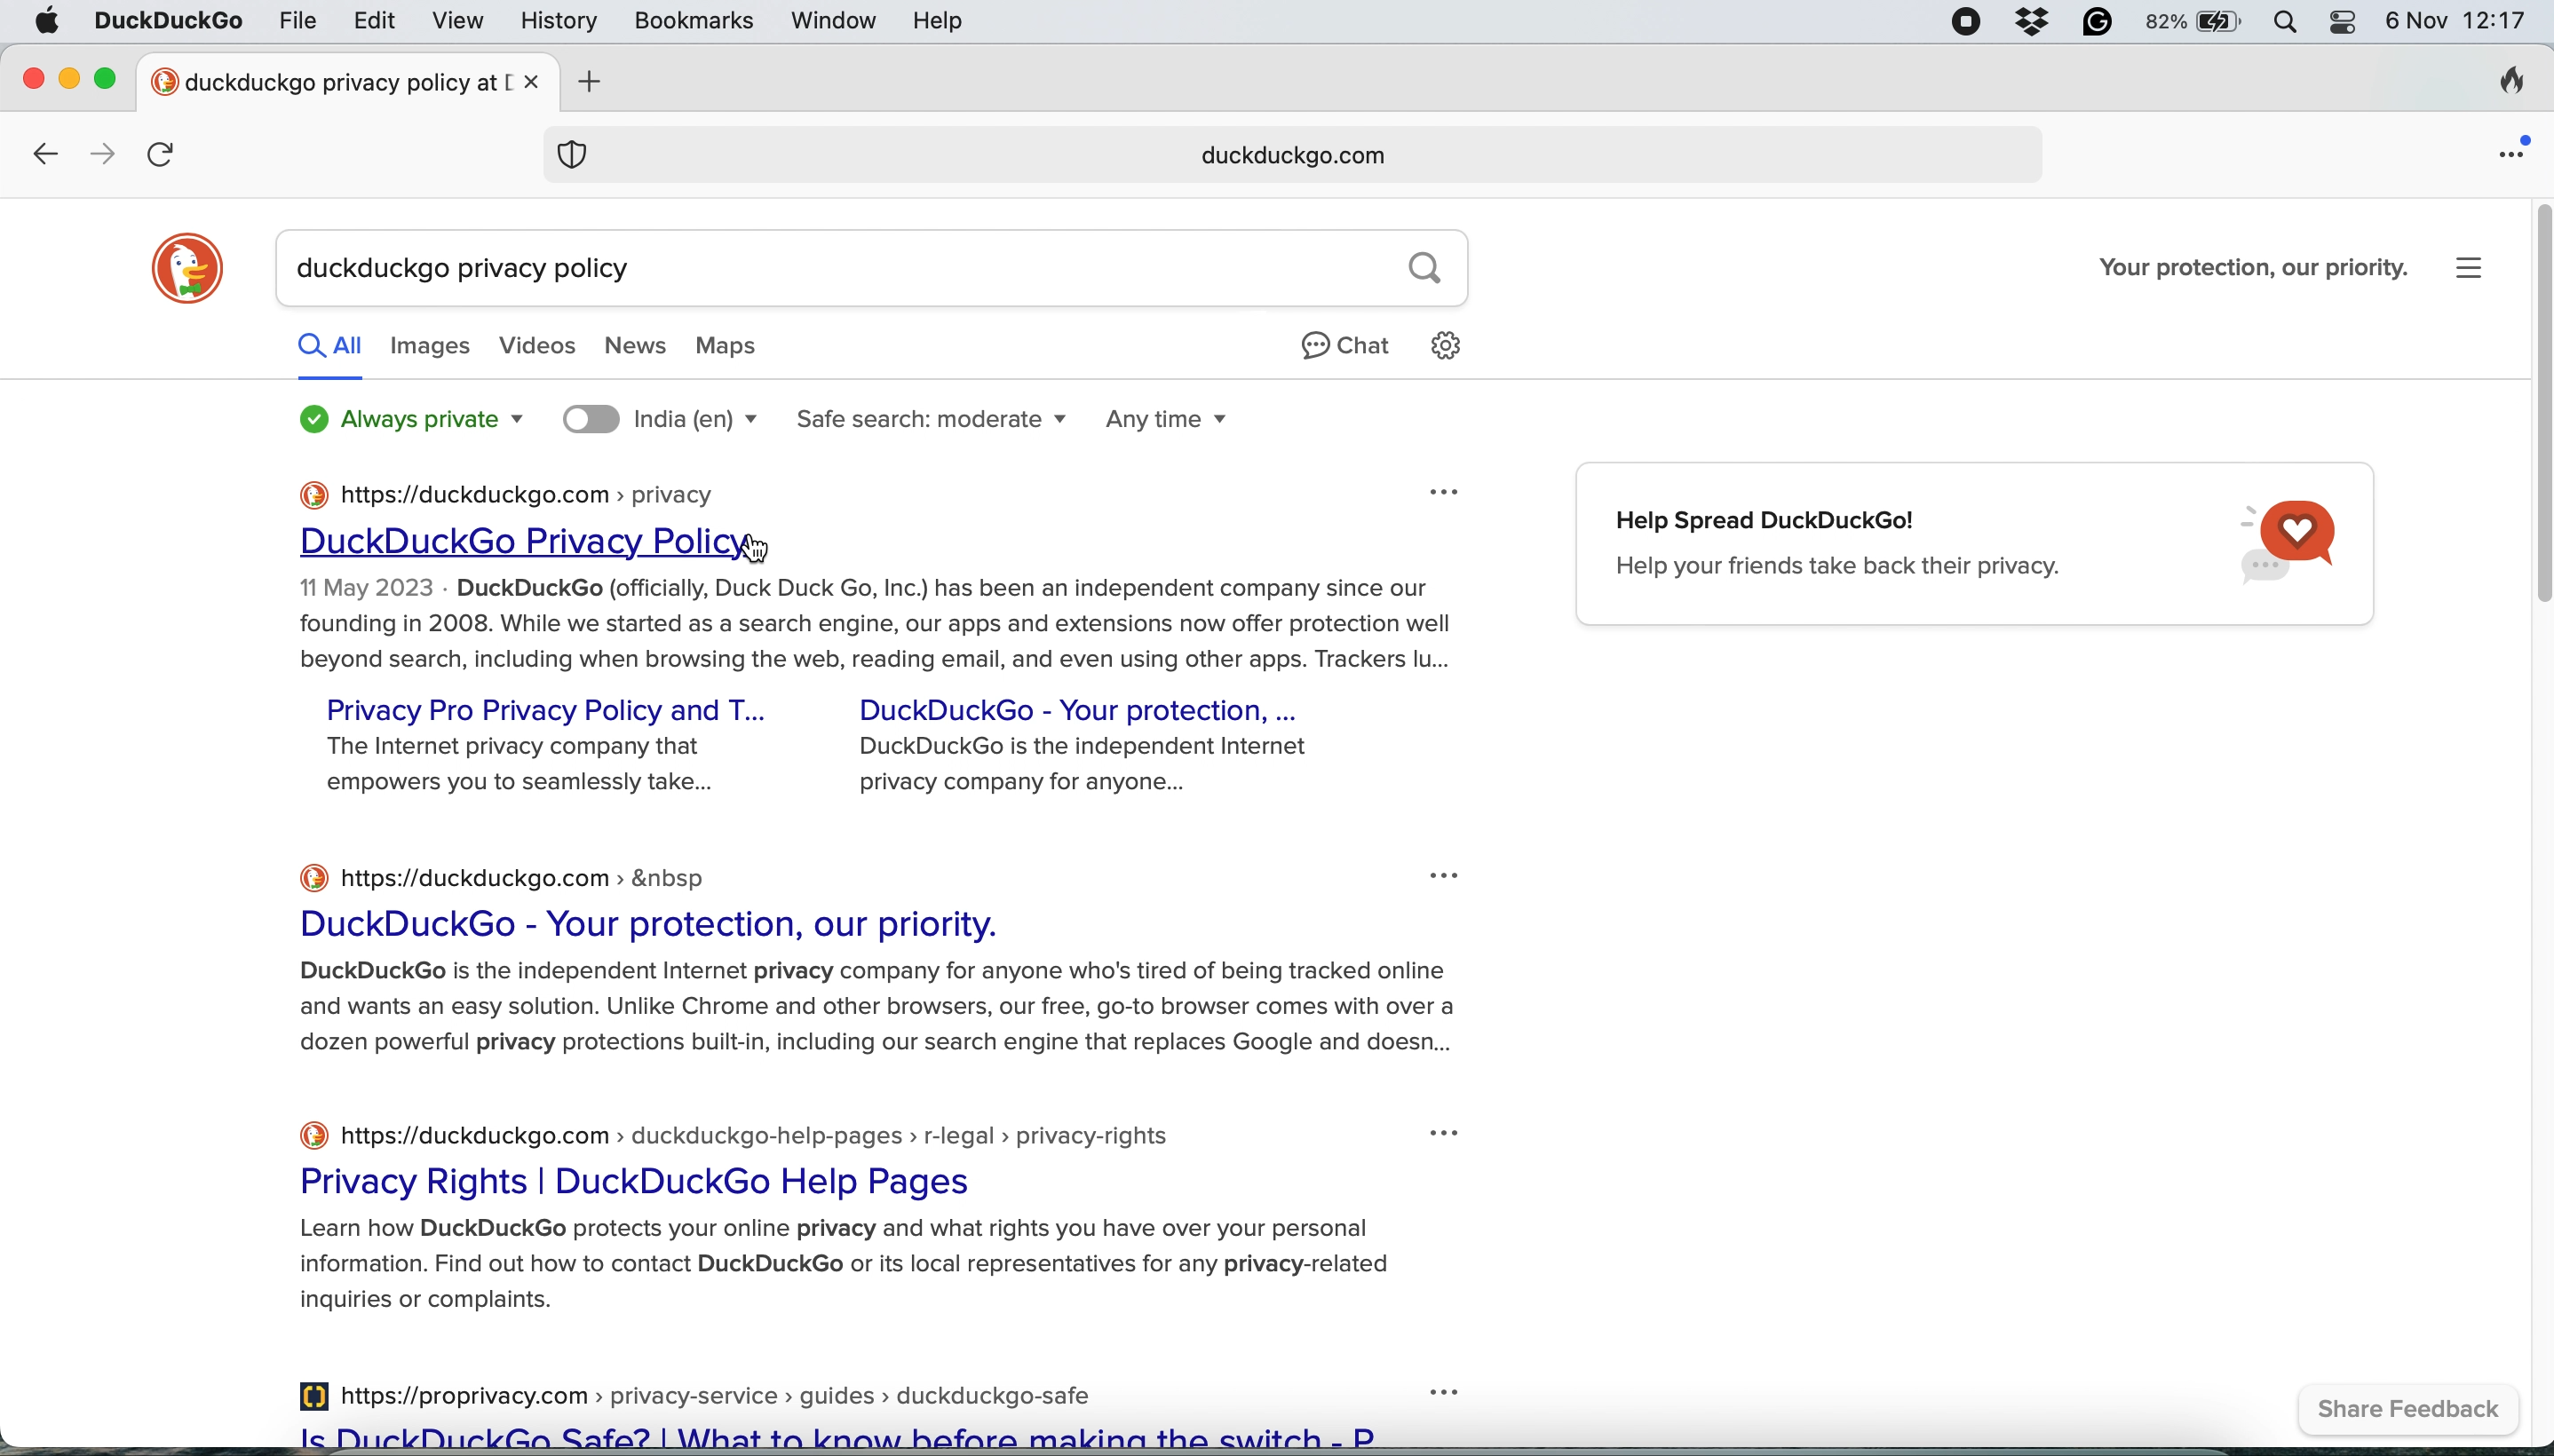 This screenshot has height=1456, width=2554. What do you see at coordinates (310, 81) in the screenshot?
I see `new tab` at bounding box center [310, 81].